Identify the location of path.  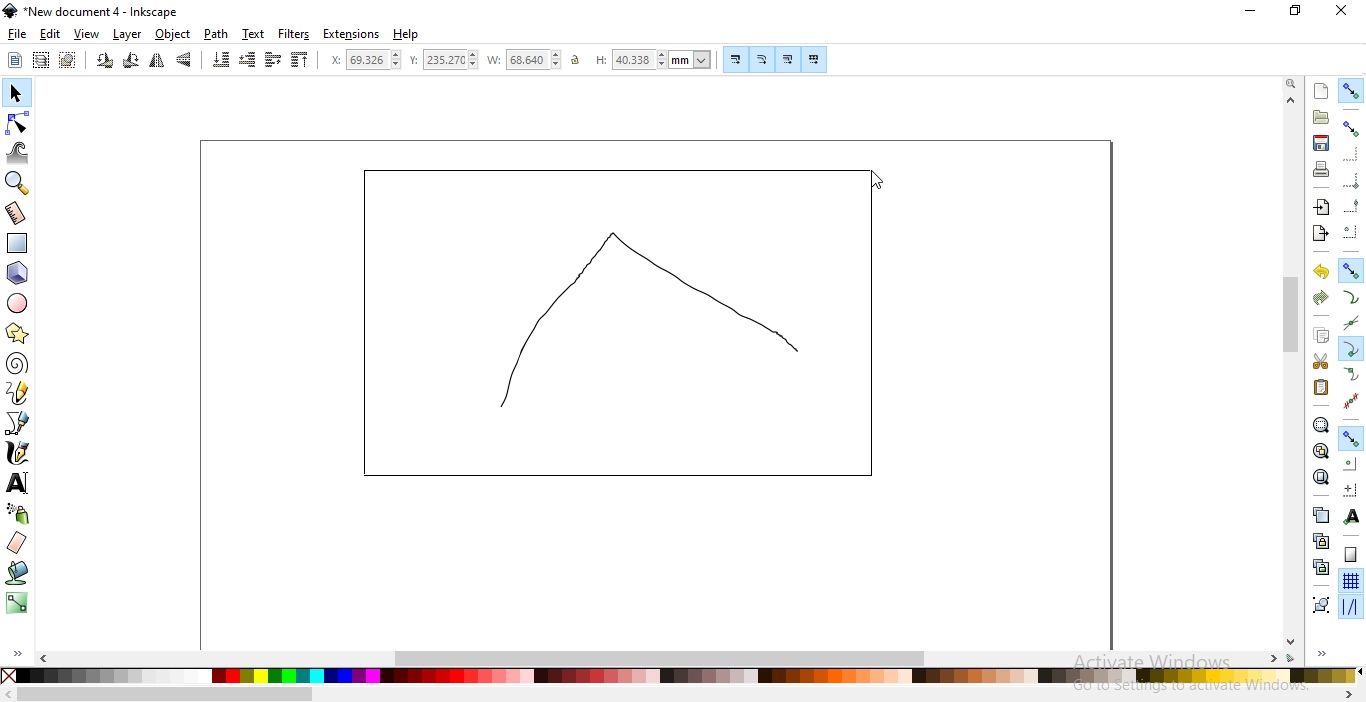
(214, 34).